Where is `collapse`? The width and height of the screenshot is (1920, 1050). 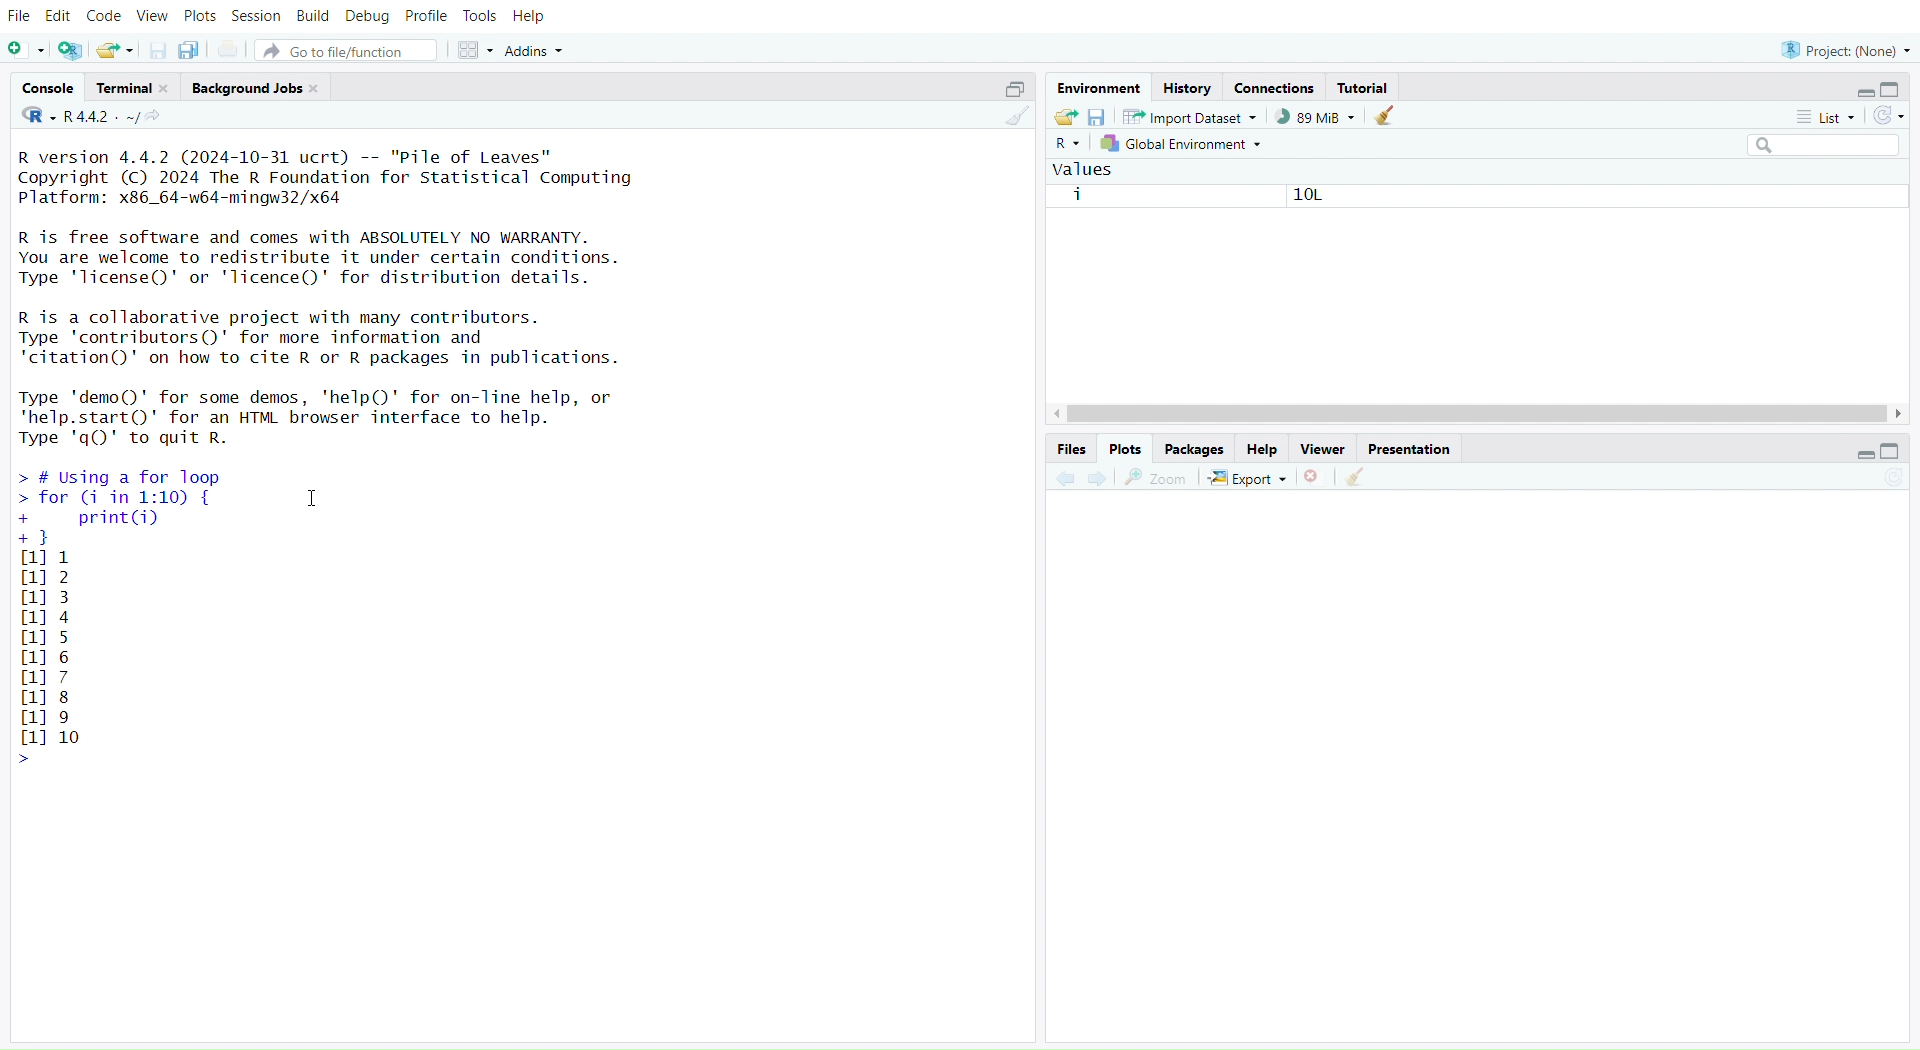 collapse is located at coordinates (1889, 452).